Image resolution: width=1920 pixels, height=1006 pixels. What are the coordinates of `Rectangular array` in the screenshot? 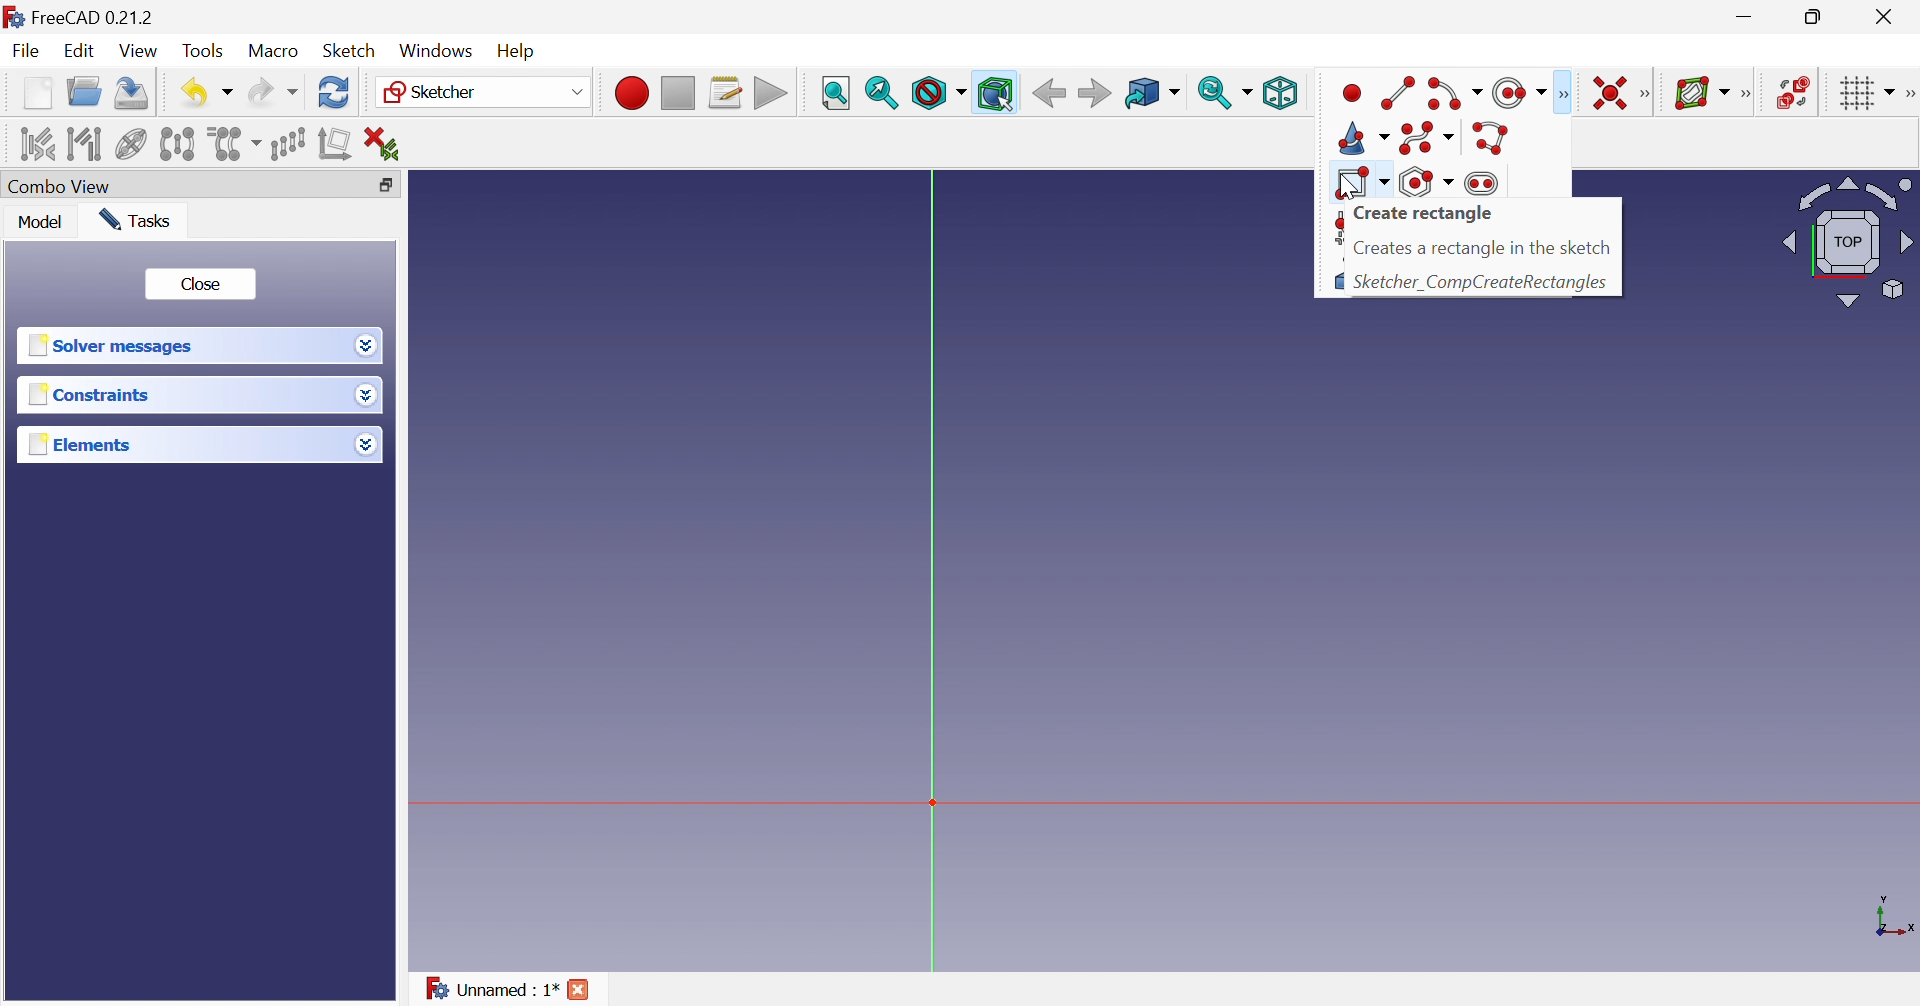 It's located at (289, 145).